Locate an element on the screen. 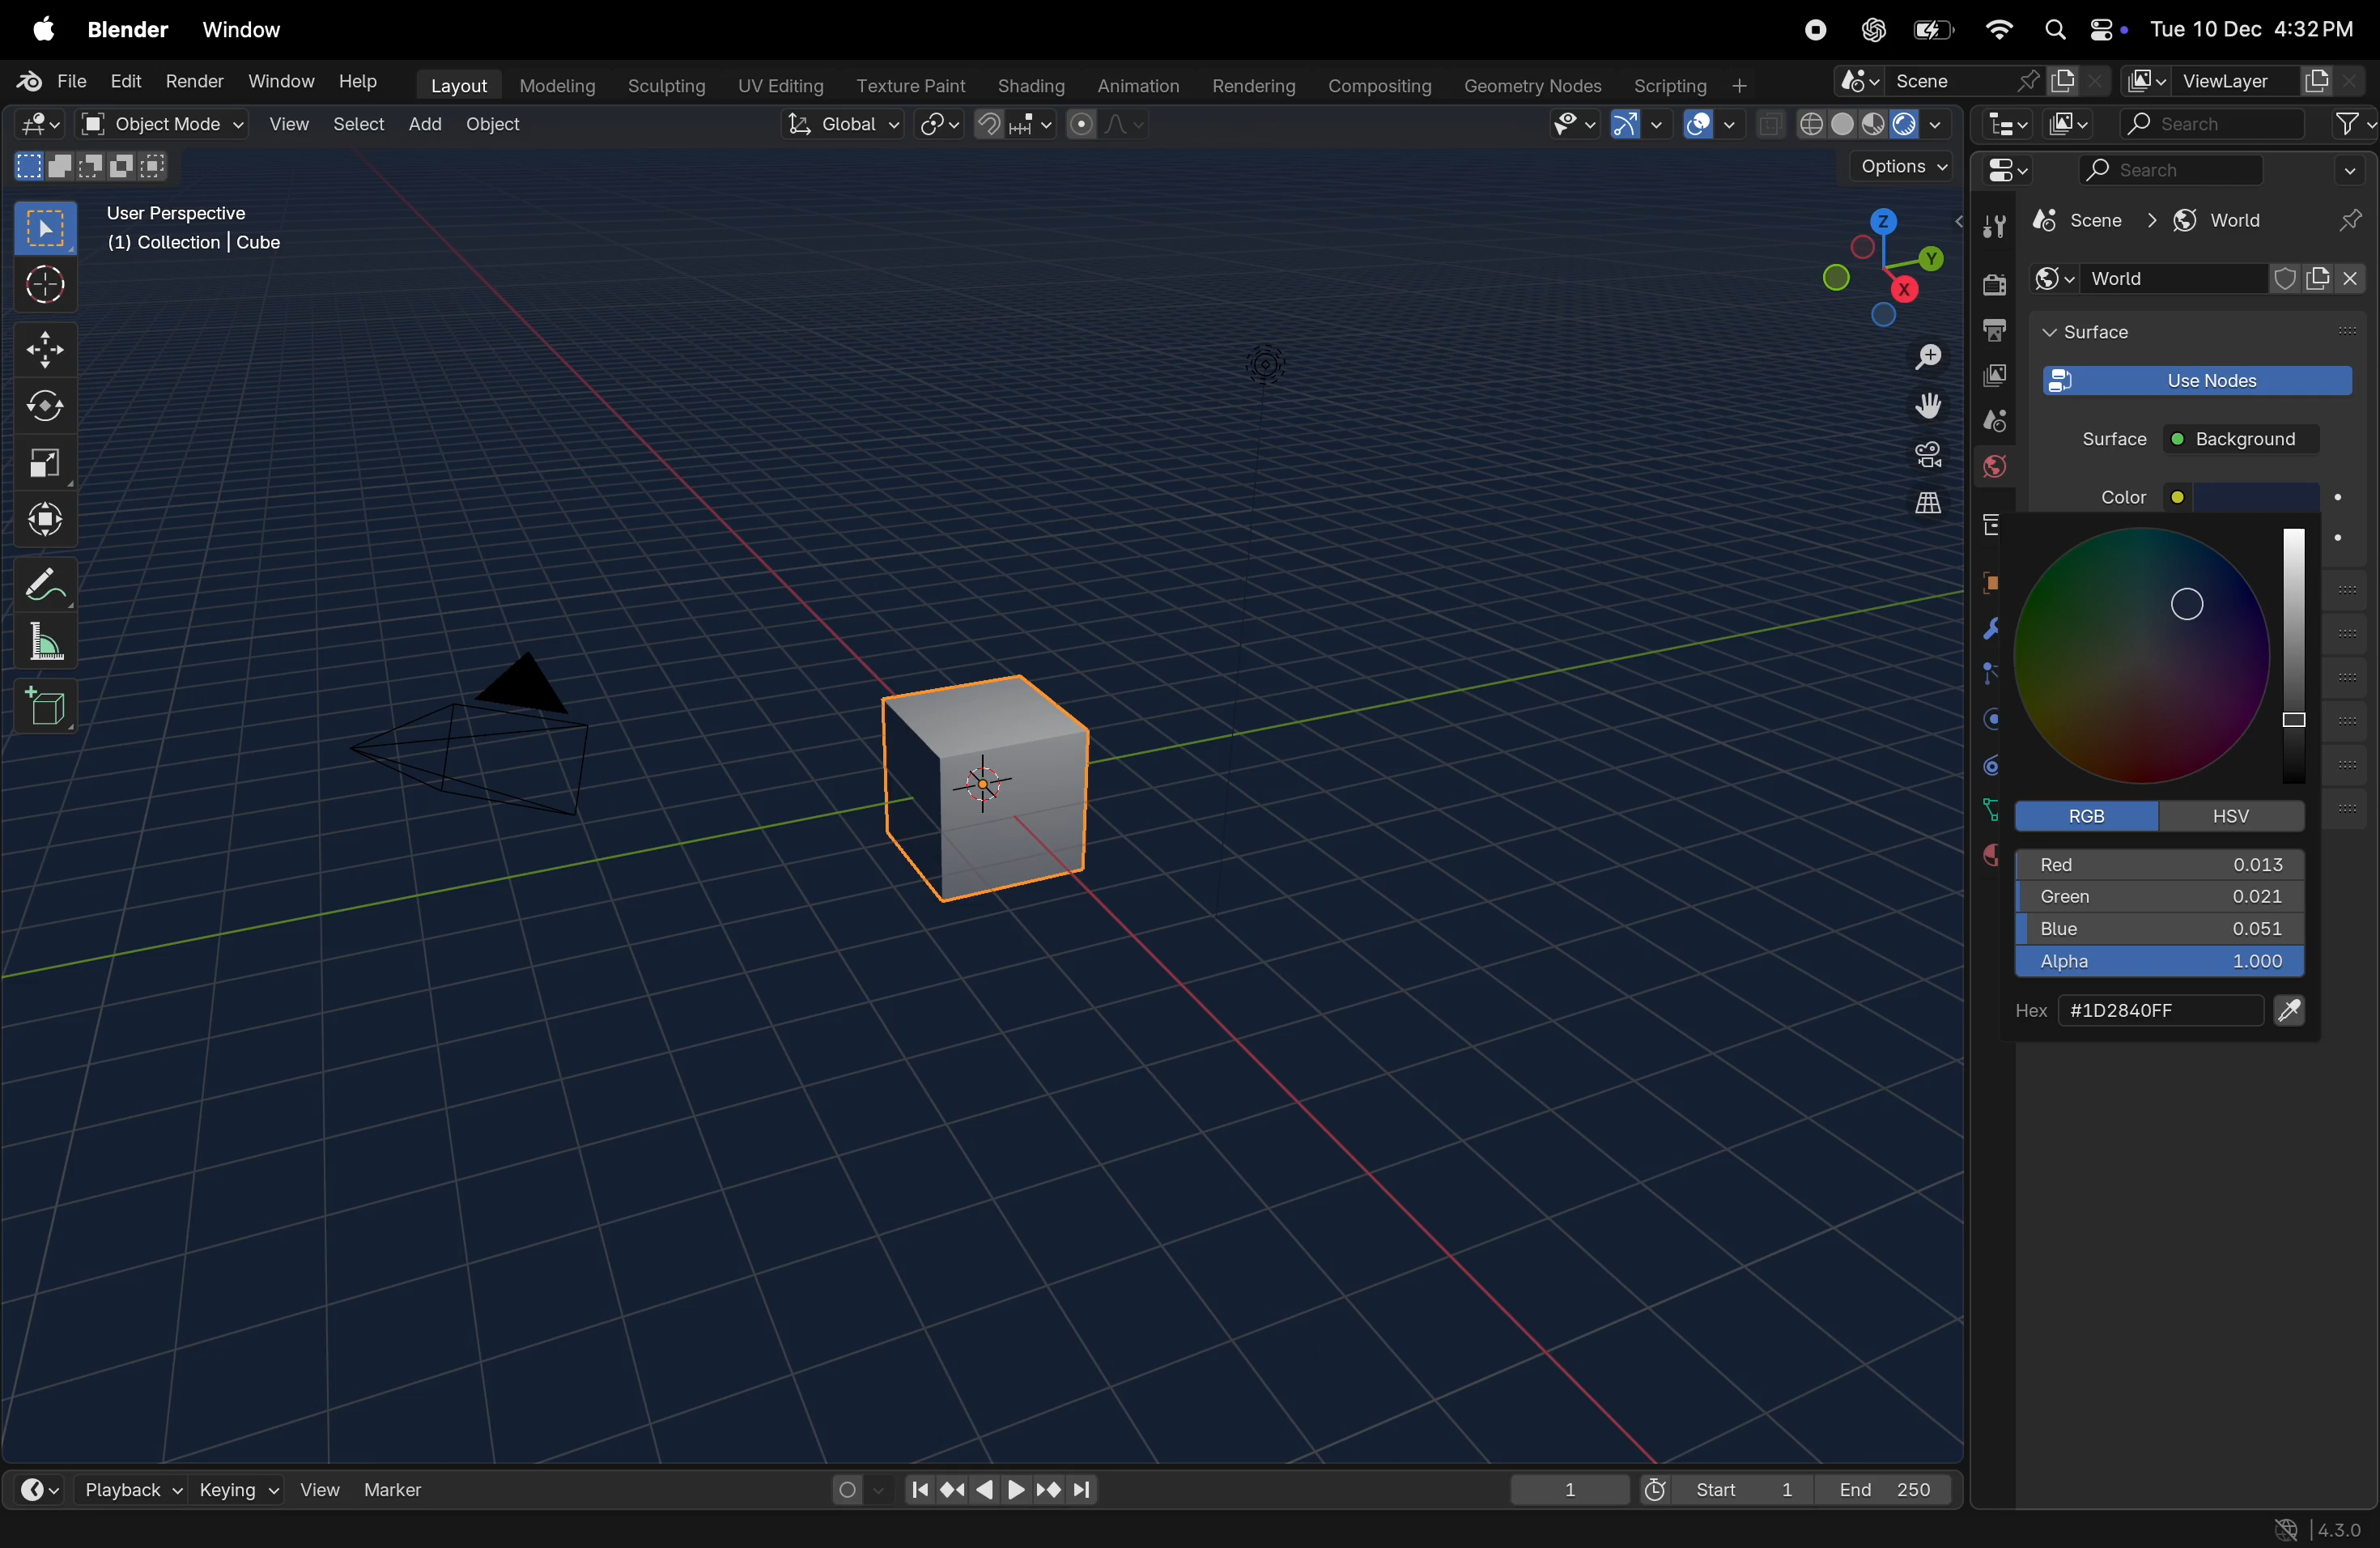 This screenshot has height=1548, width=2380. scene is located at coordinates (1970, 79).